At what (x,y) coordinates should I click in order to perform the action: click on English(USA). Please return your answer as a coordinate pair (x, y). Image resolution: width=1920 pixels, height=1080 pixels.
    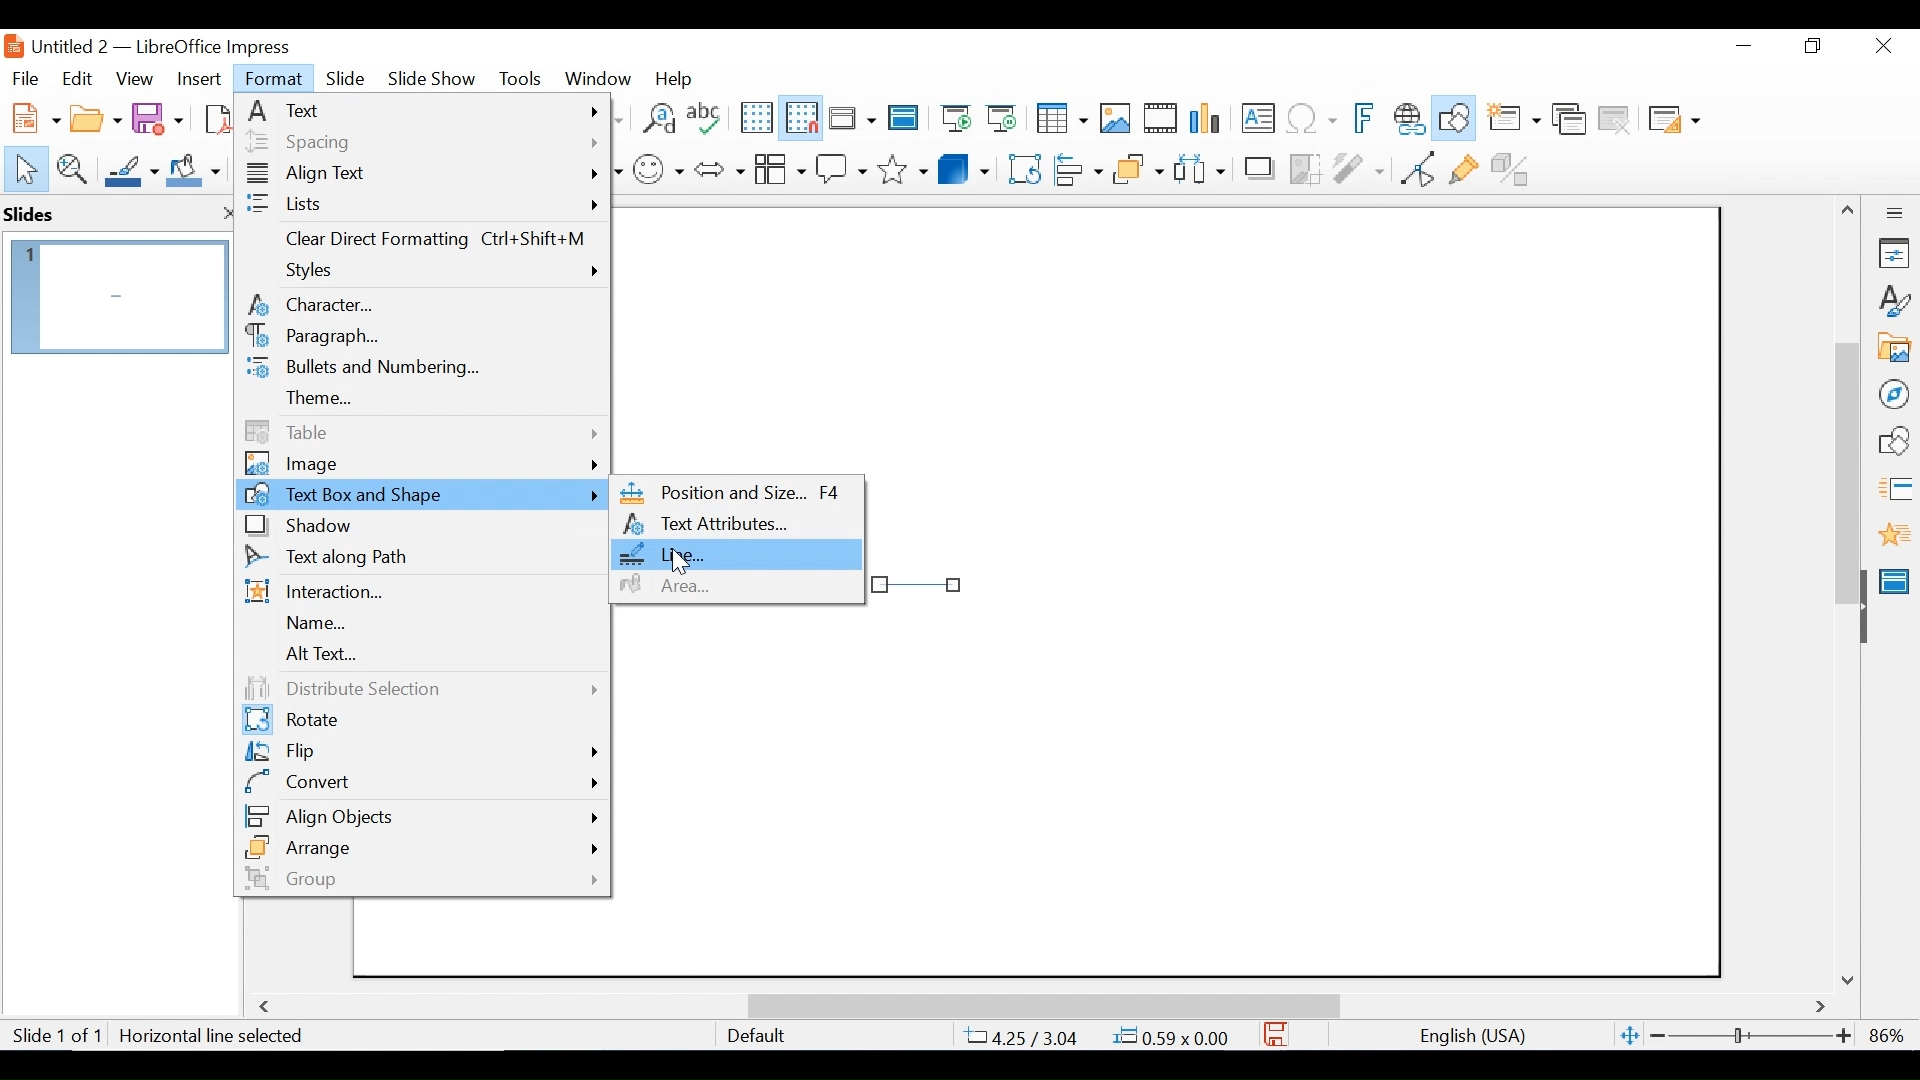
    Looking at the image, I should click on (1463, 1036).